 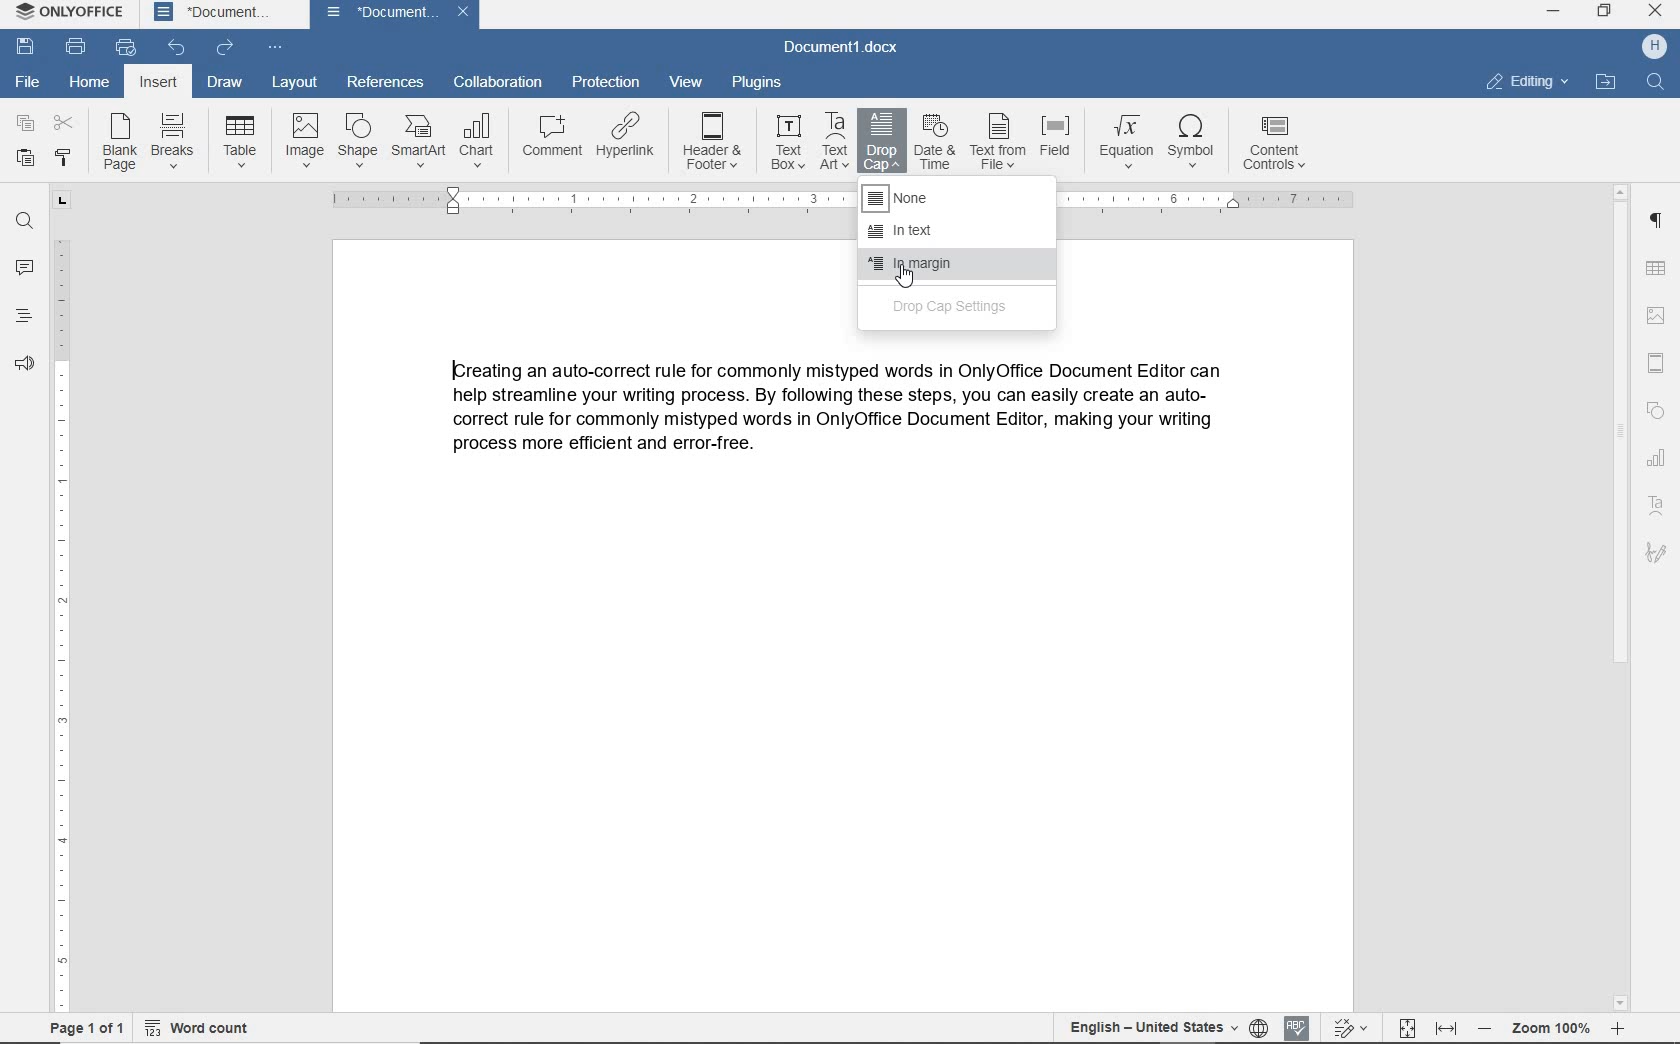 What do you see at coordinates (1624, 597) in the screenshot?
I see `scrollbar` at bounding box center [1624, 597].